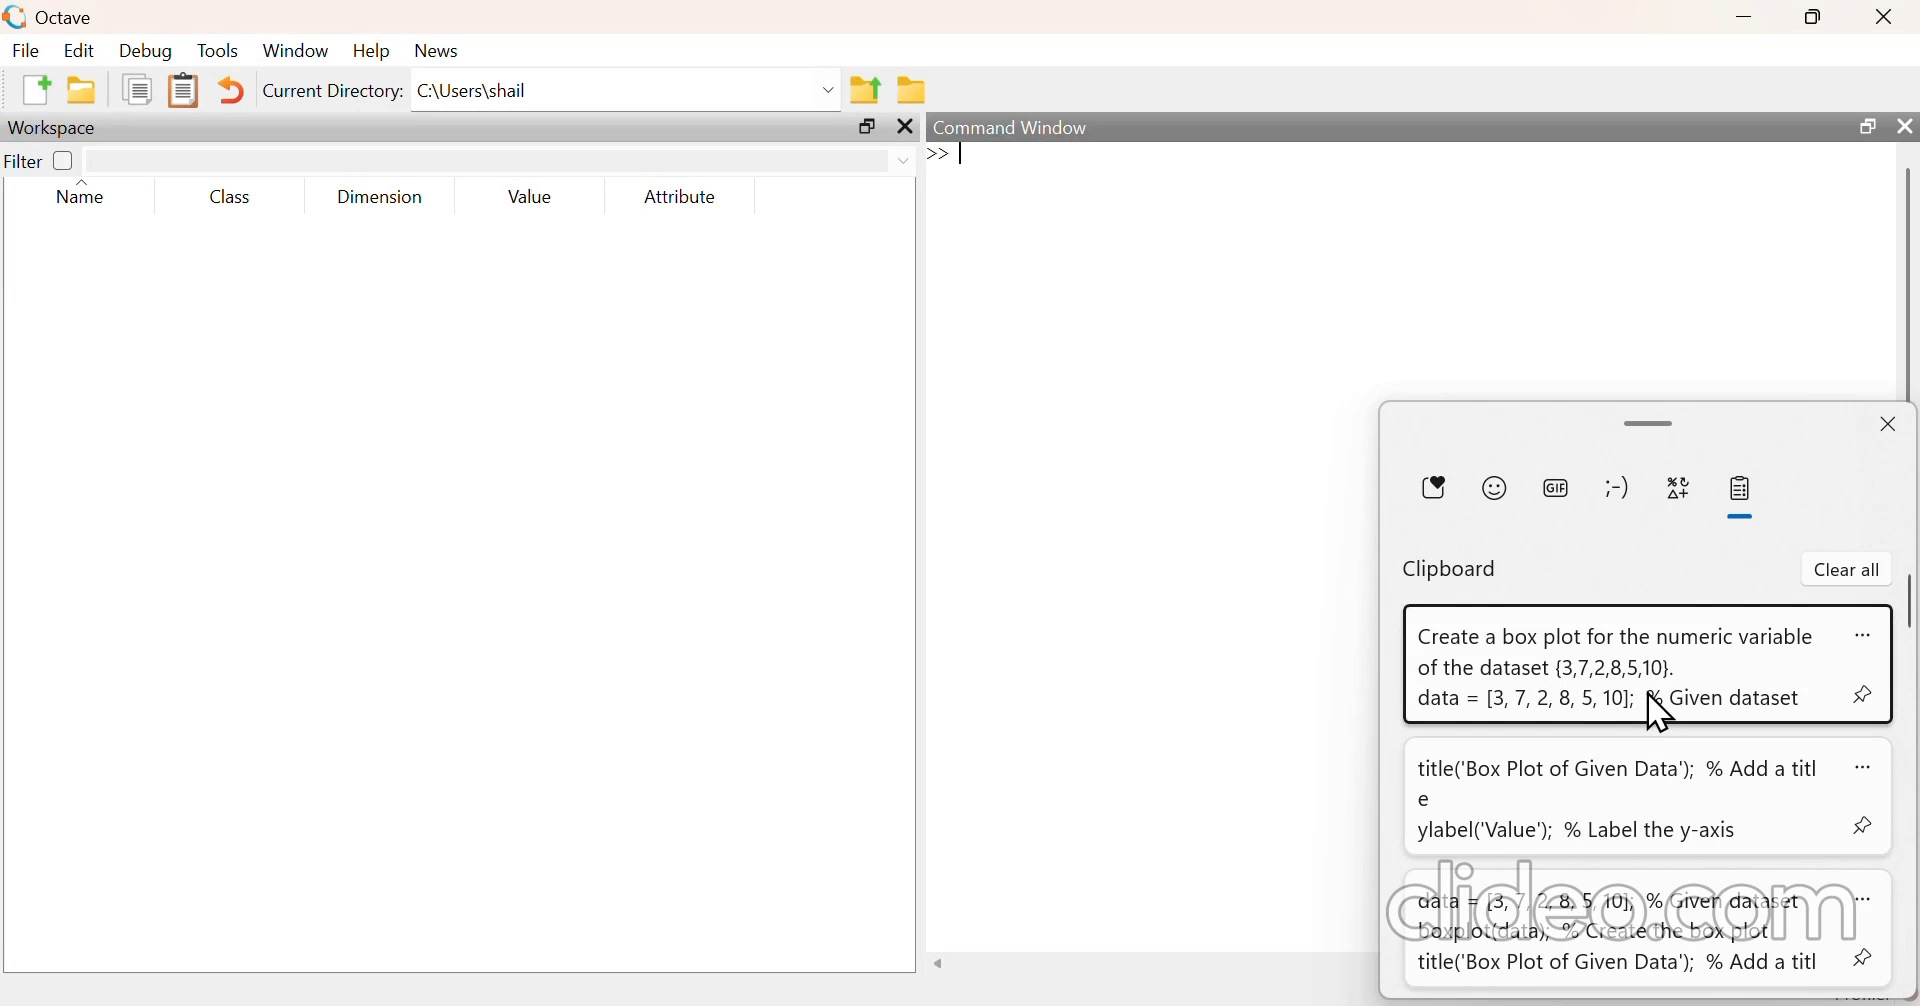 The width and height of the screenshot is (1920, 1006). What do you see at coordinates (1868, 696) in the screenshot?
I see `pin` at bounding box center [1868, 696].